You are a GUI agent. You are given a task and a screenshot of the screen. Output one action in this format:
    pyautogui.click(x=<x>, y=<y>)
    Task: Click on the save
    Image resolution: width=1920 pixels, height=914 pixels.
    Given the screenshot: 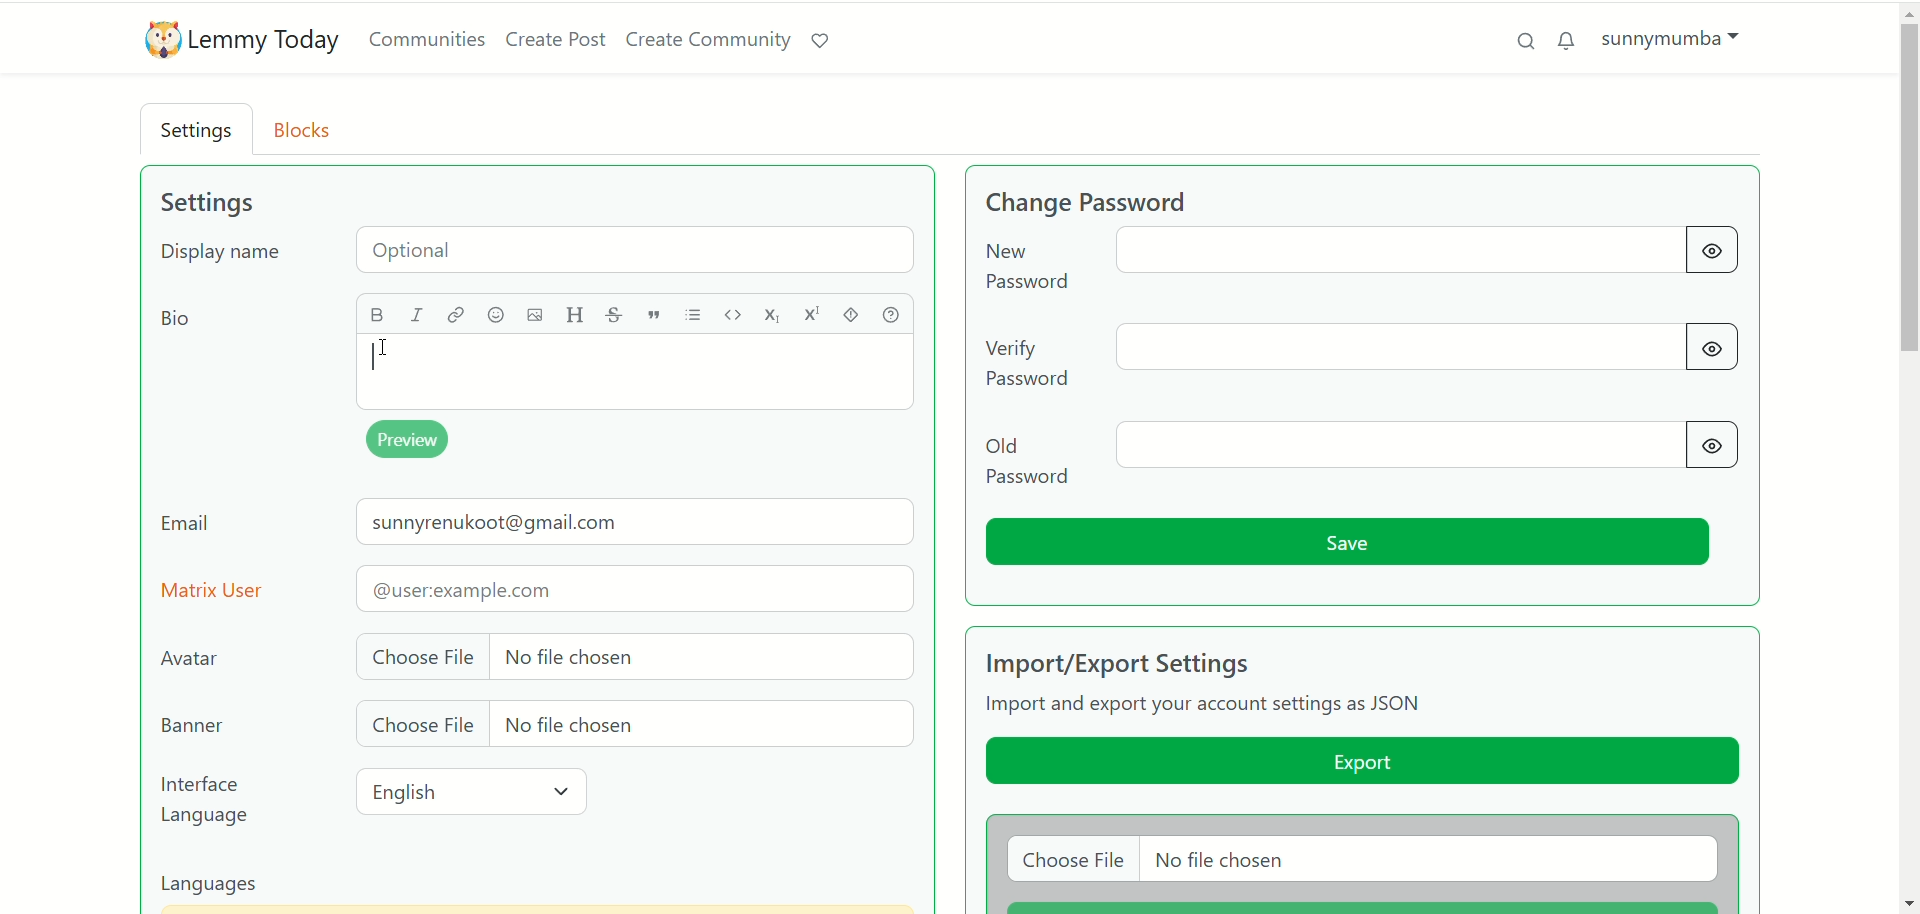 What is the action you would take?
    pyautogui.click(x=1351, y=543)
    